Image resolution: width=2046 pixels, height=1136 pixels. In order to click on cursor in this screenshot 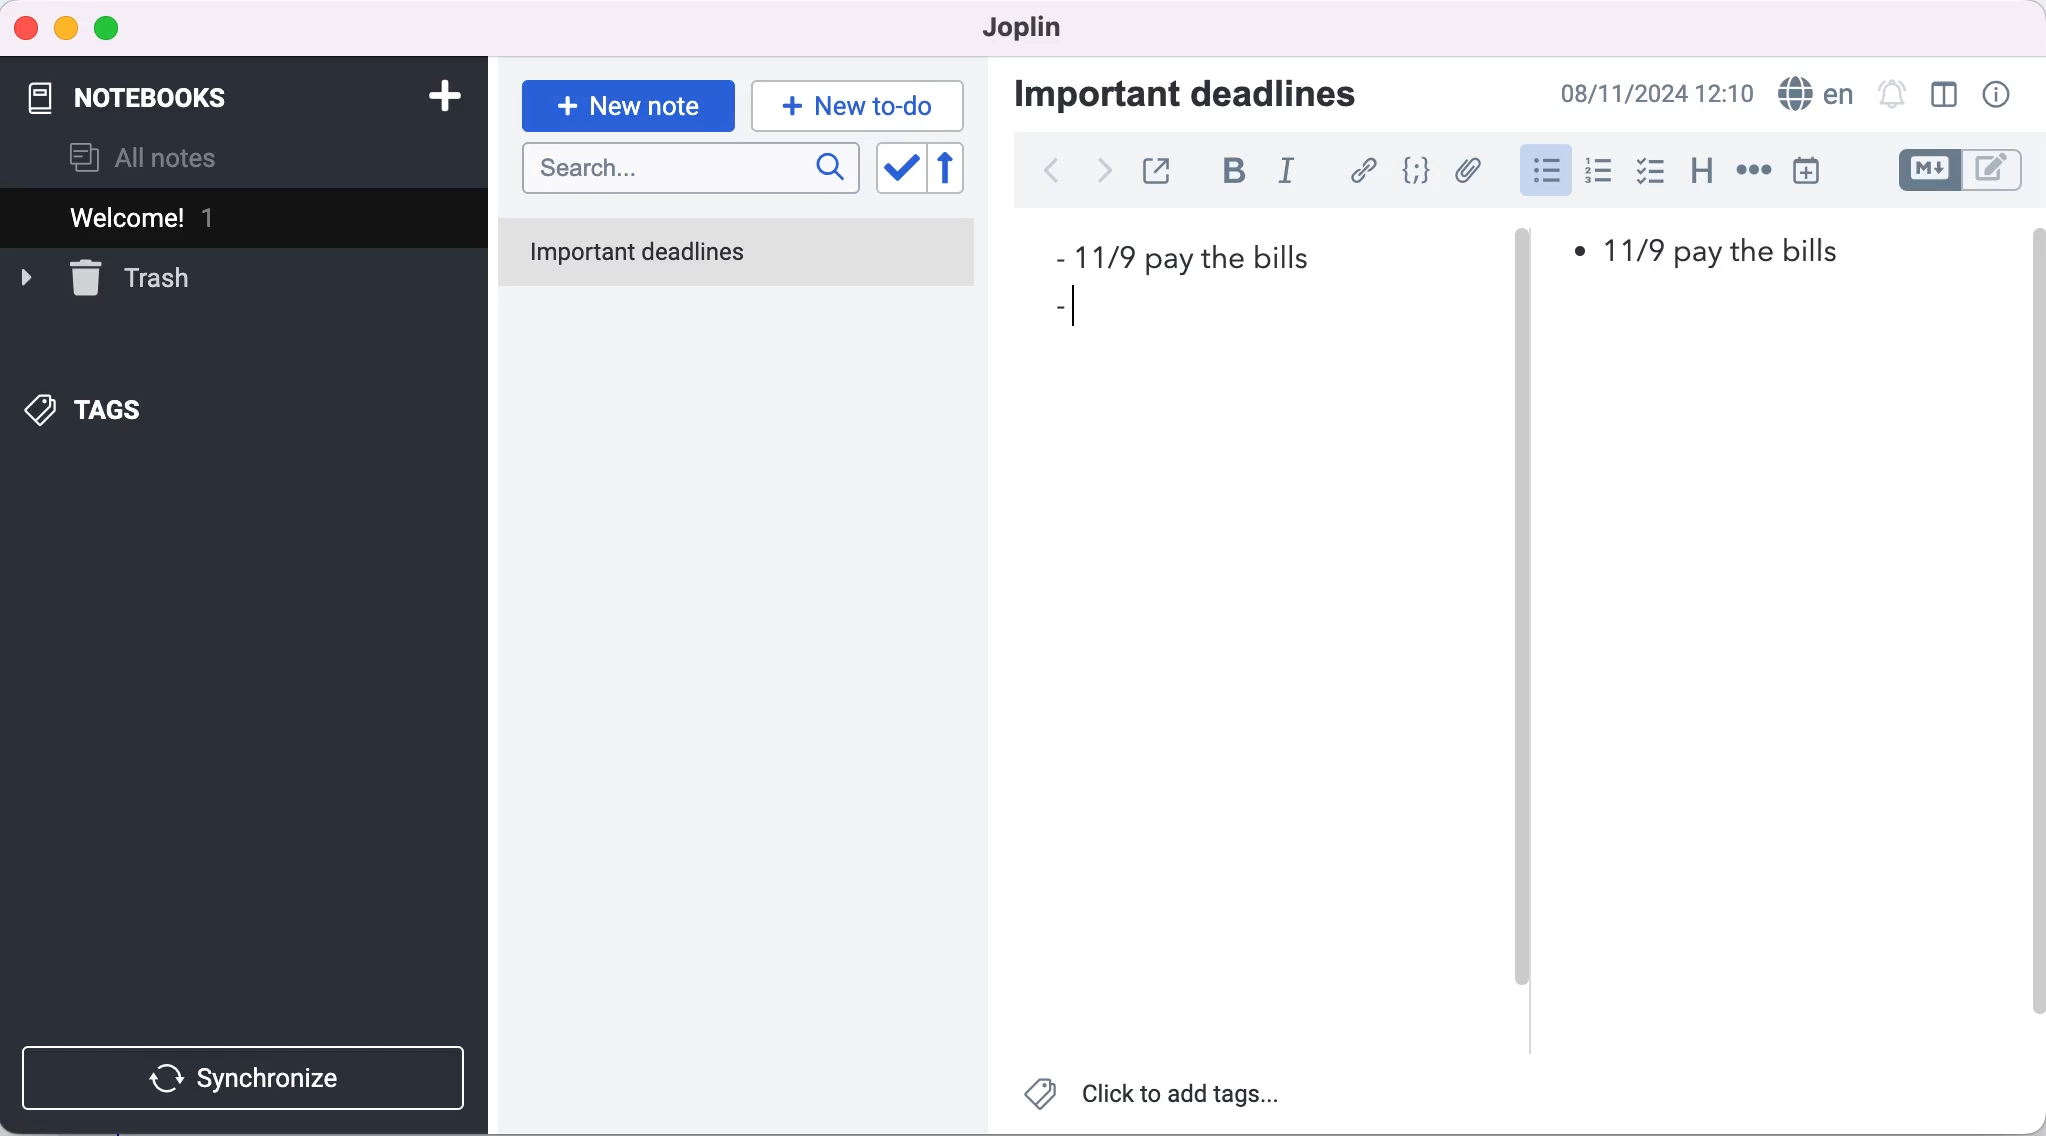, I will do `click(1545, 172)`.